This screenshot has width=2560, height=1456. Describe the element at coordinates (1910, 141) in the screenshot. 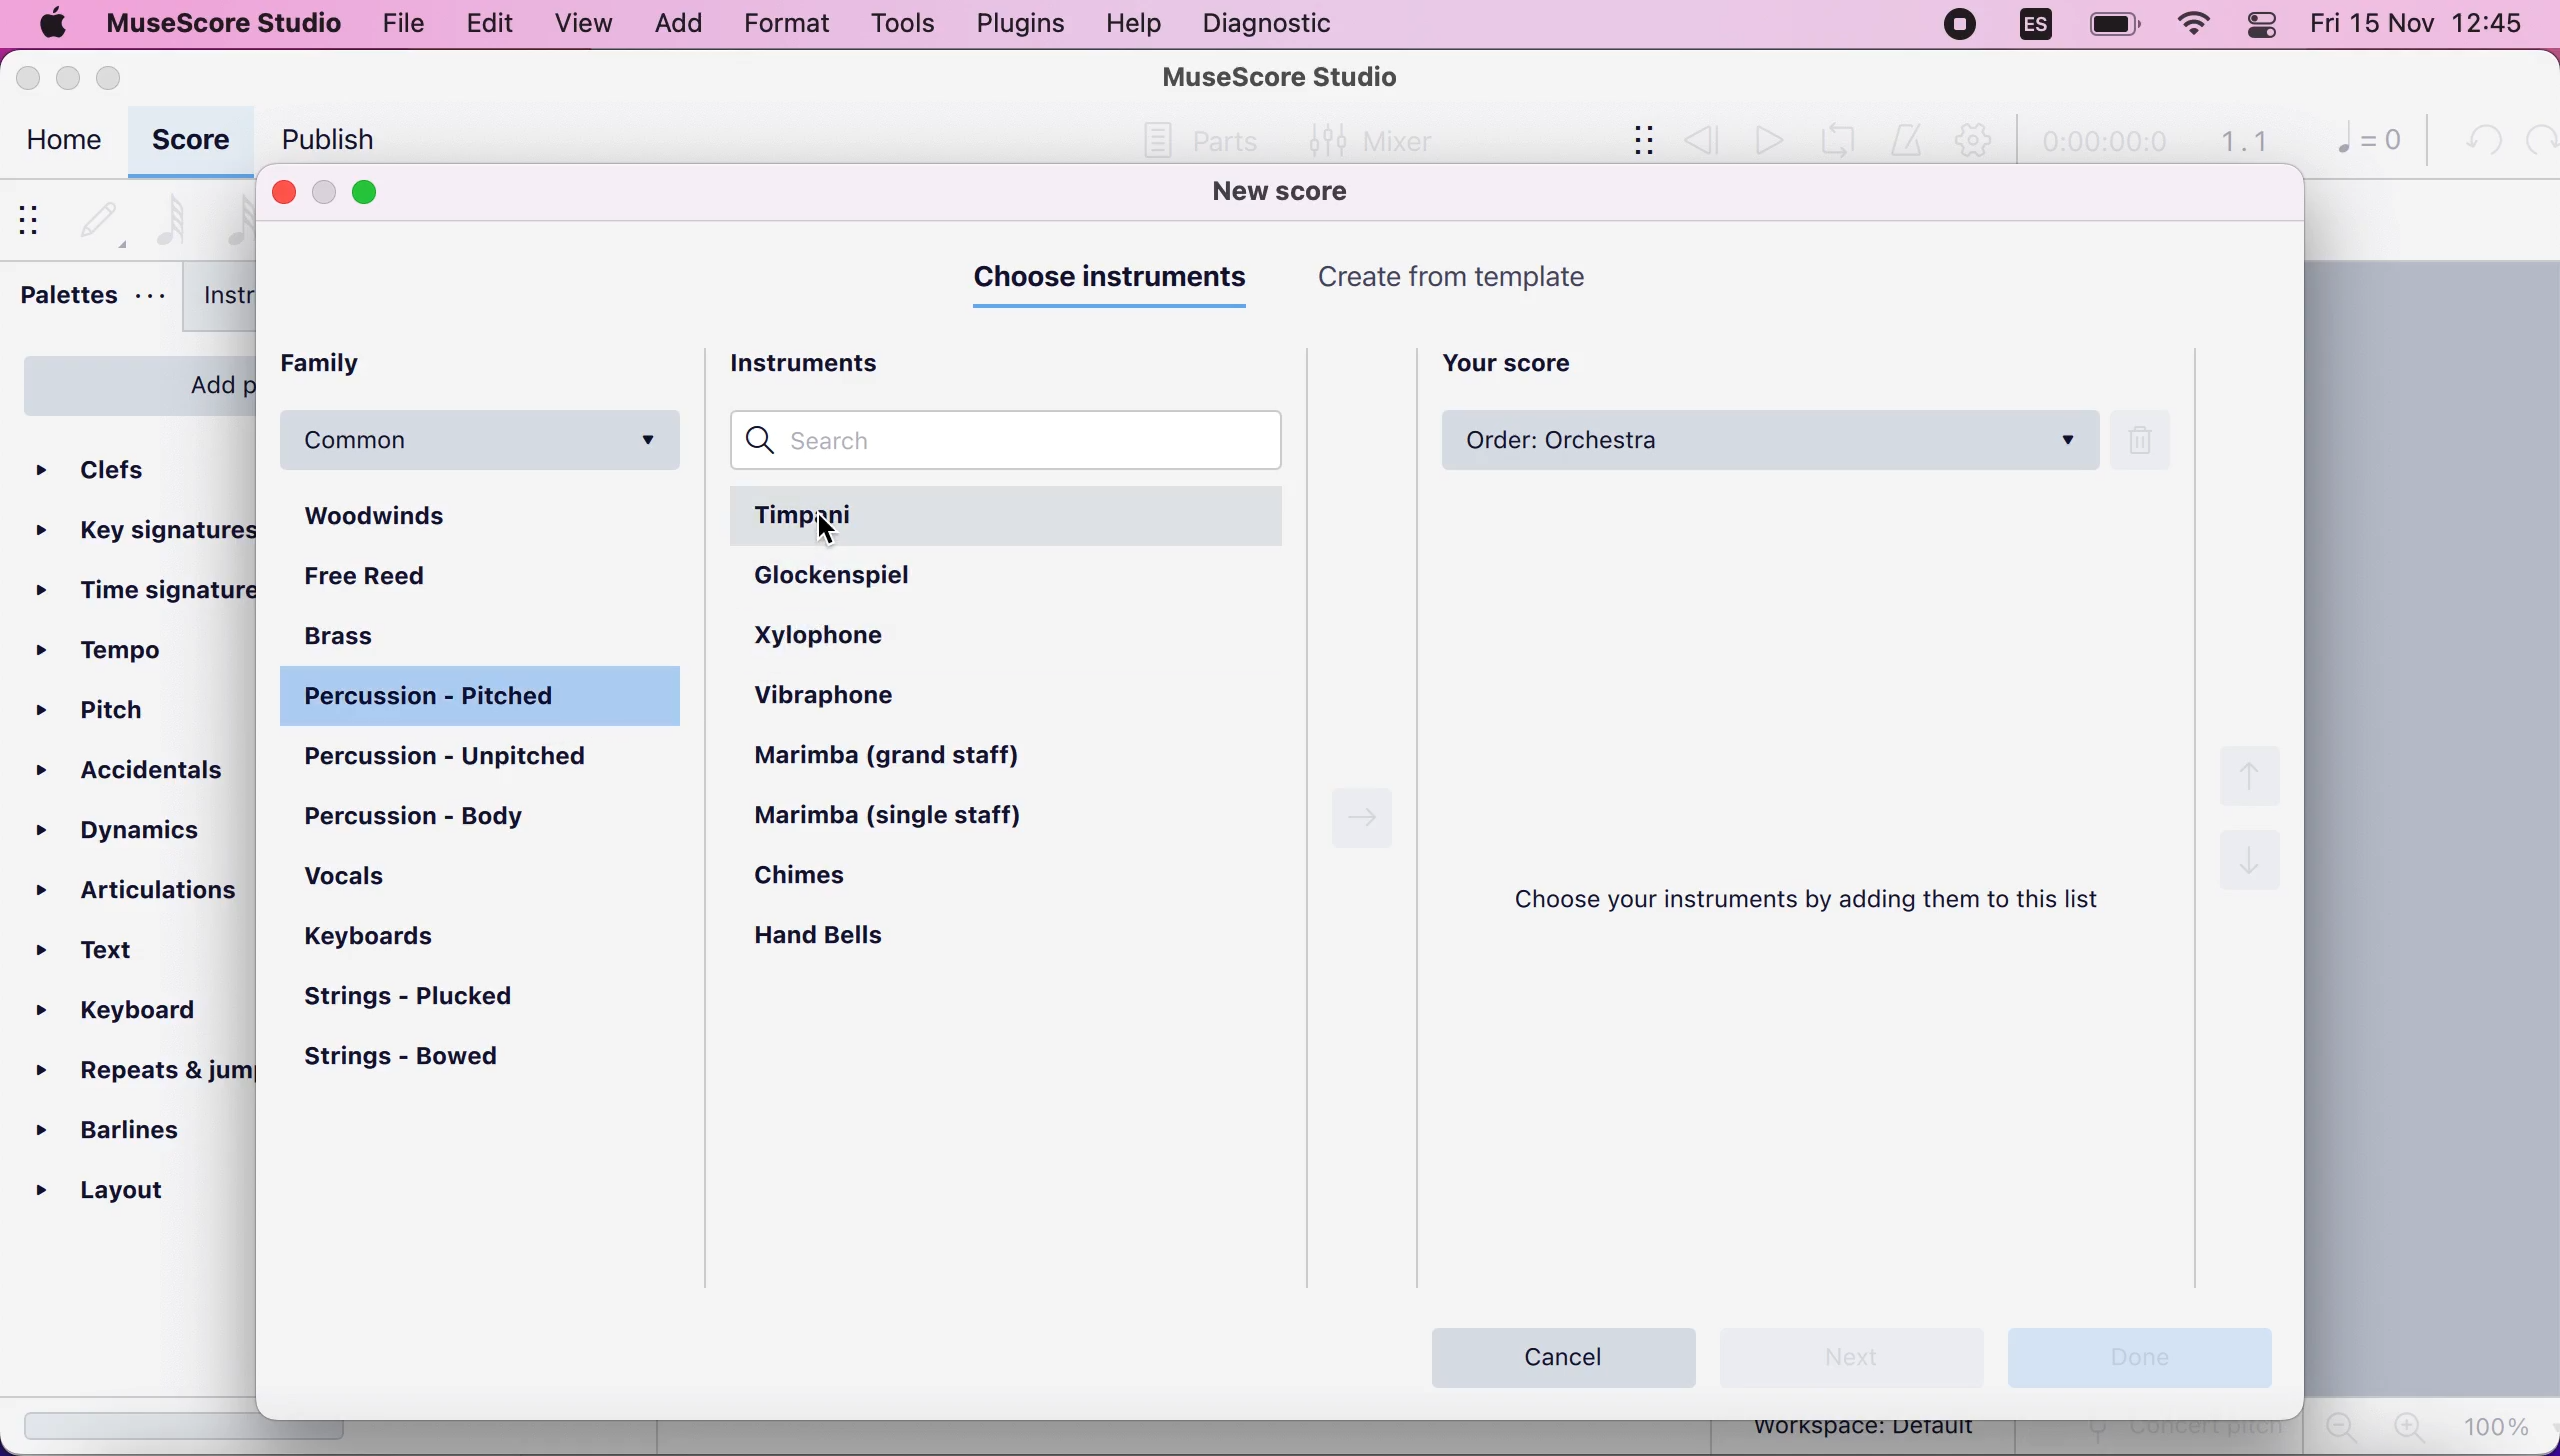

I see `metronome` at that location.